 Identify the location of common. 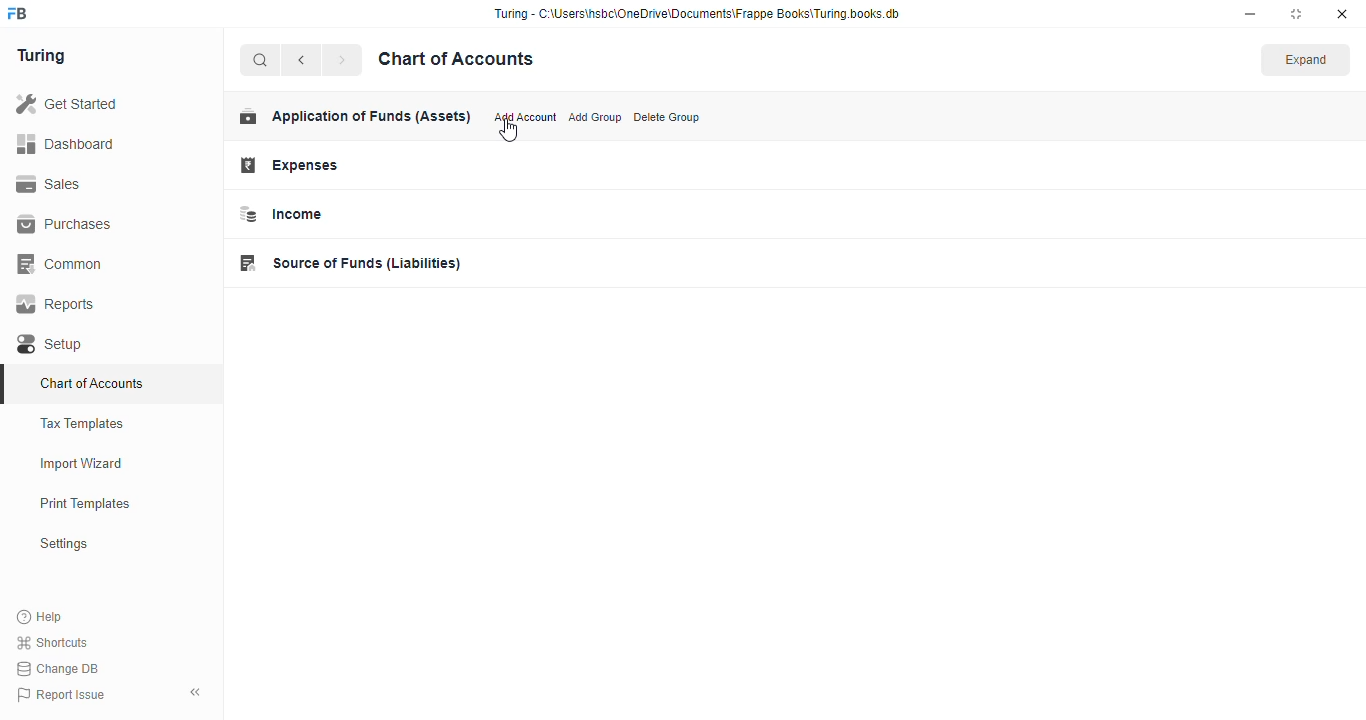
(61, 264).